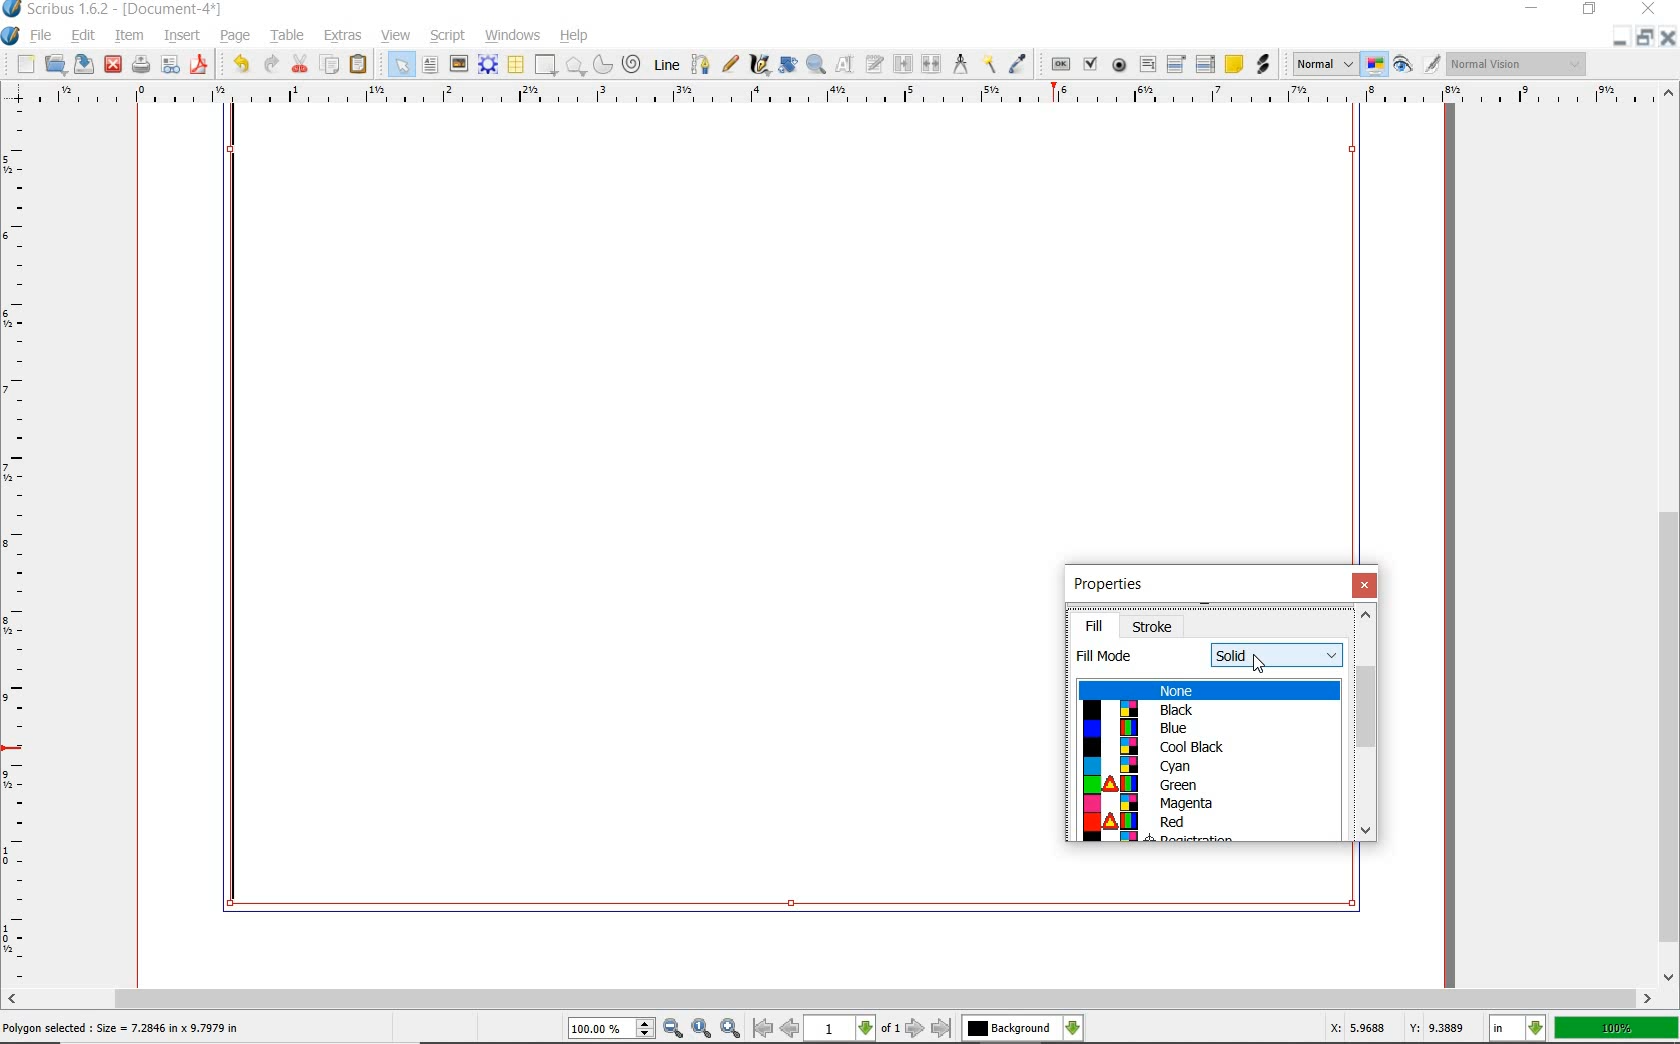 The image size is (1680, 1044). Describe the element at coordinates (633, 64) in the screenshot. I see `spiral` at that location.